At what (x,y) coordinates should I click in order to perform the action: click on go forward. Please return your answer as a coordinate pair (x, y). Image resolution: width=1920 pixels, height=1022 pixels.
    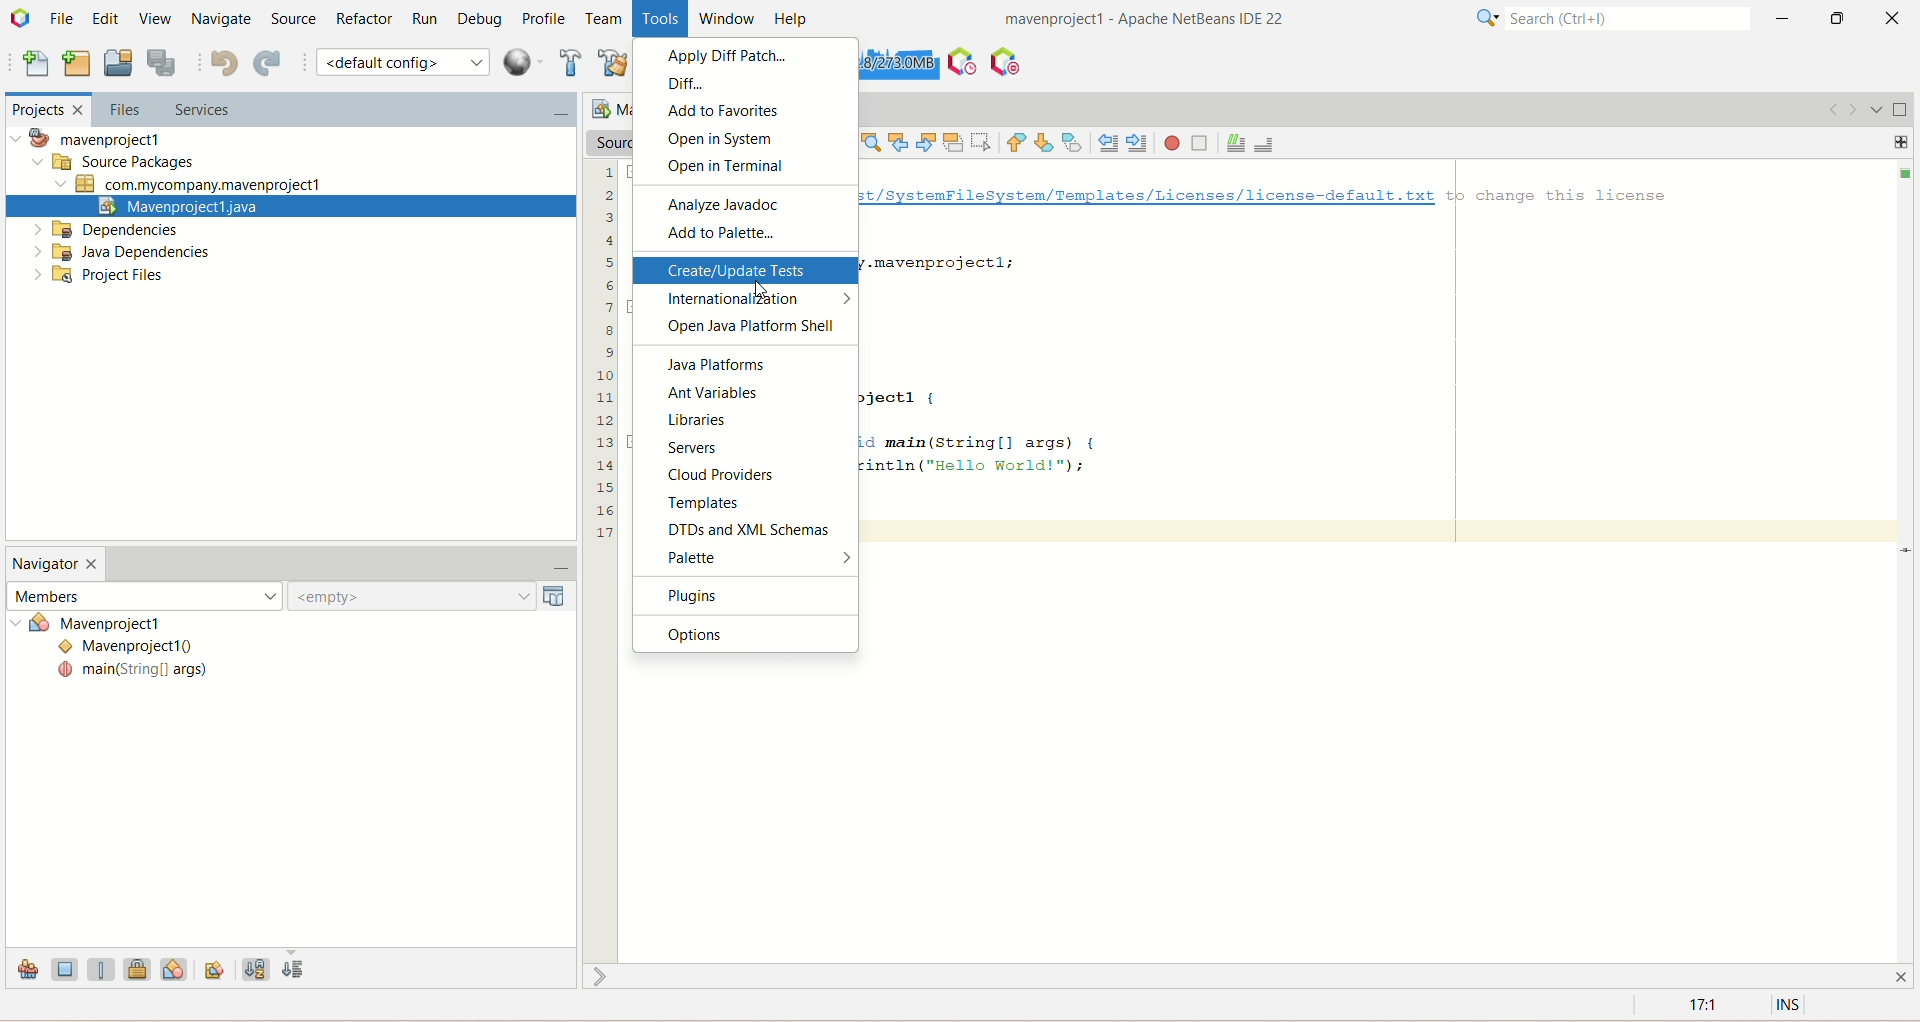
    Looking at the image, I should click on (1851, 109).